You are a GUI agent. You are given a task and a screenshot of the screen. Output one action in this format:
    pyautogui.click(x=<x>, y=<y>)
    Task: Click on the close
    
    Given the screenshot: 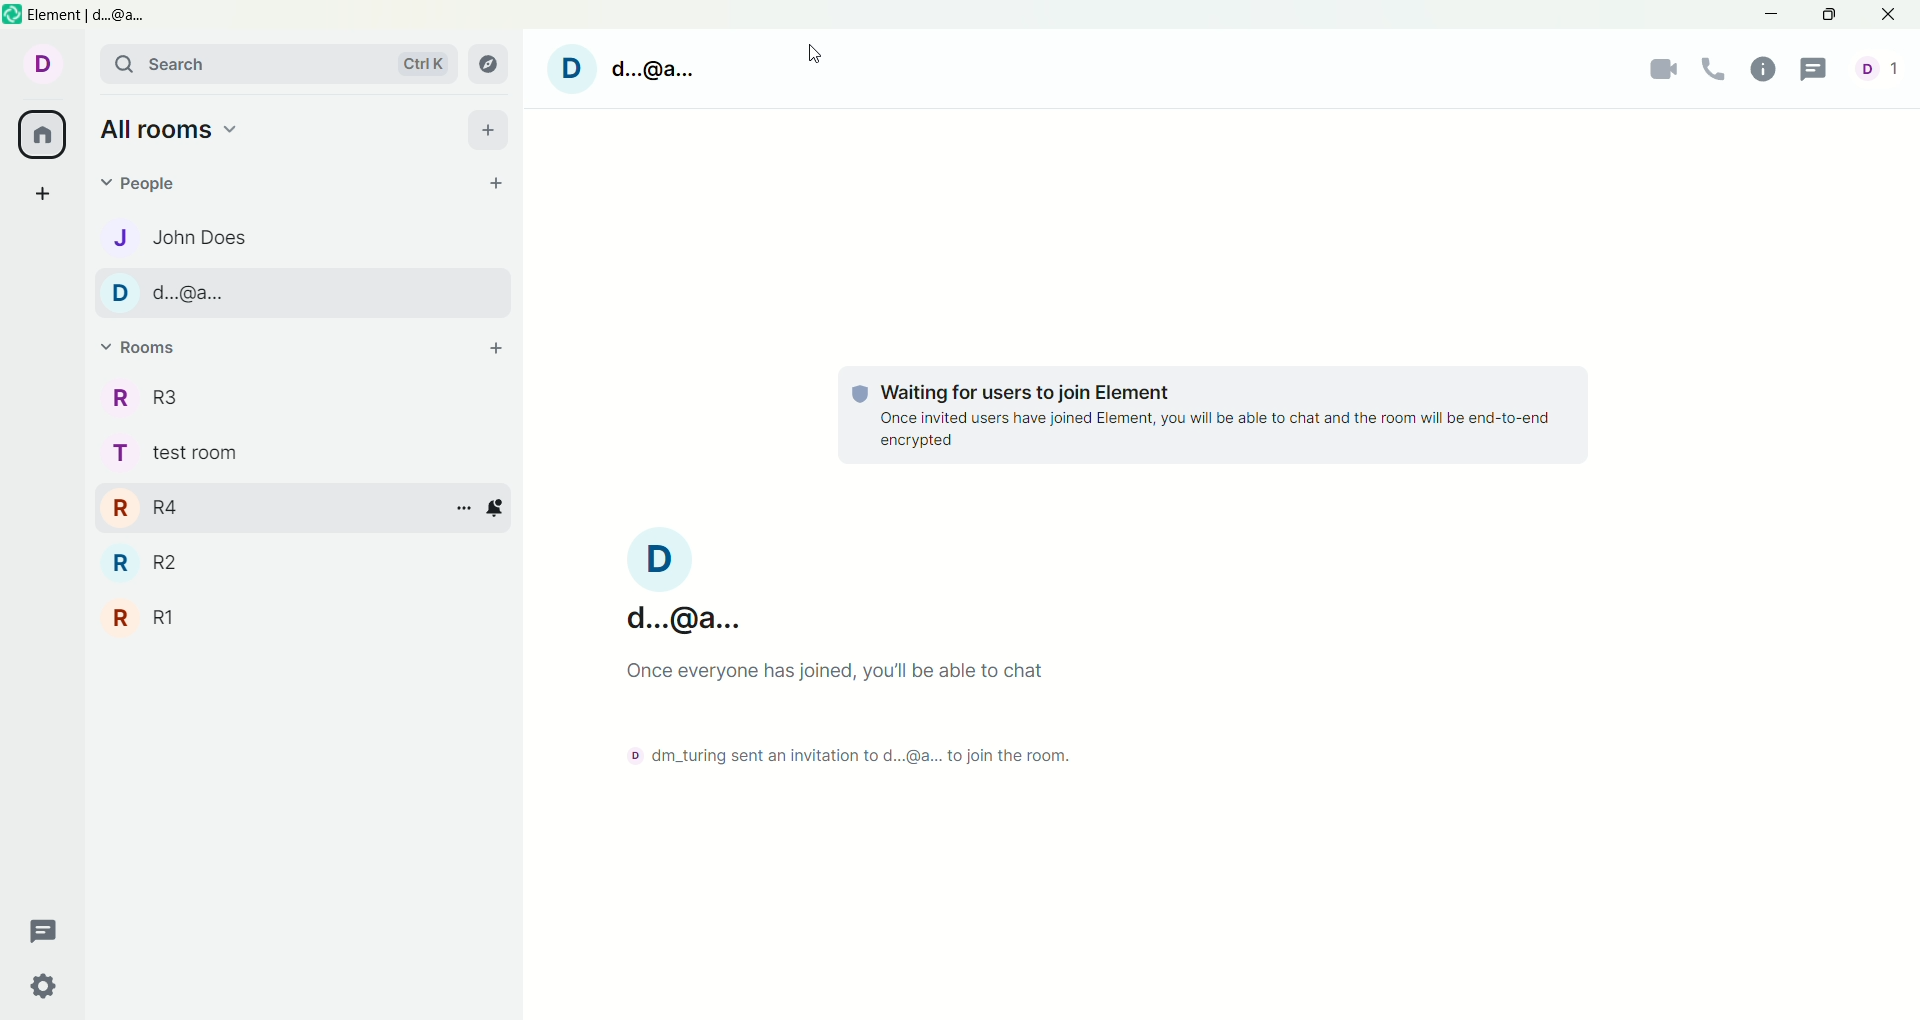 What is the action you would take?
    pyautogui.click(x=1888, y=15)
    